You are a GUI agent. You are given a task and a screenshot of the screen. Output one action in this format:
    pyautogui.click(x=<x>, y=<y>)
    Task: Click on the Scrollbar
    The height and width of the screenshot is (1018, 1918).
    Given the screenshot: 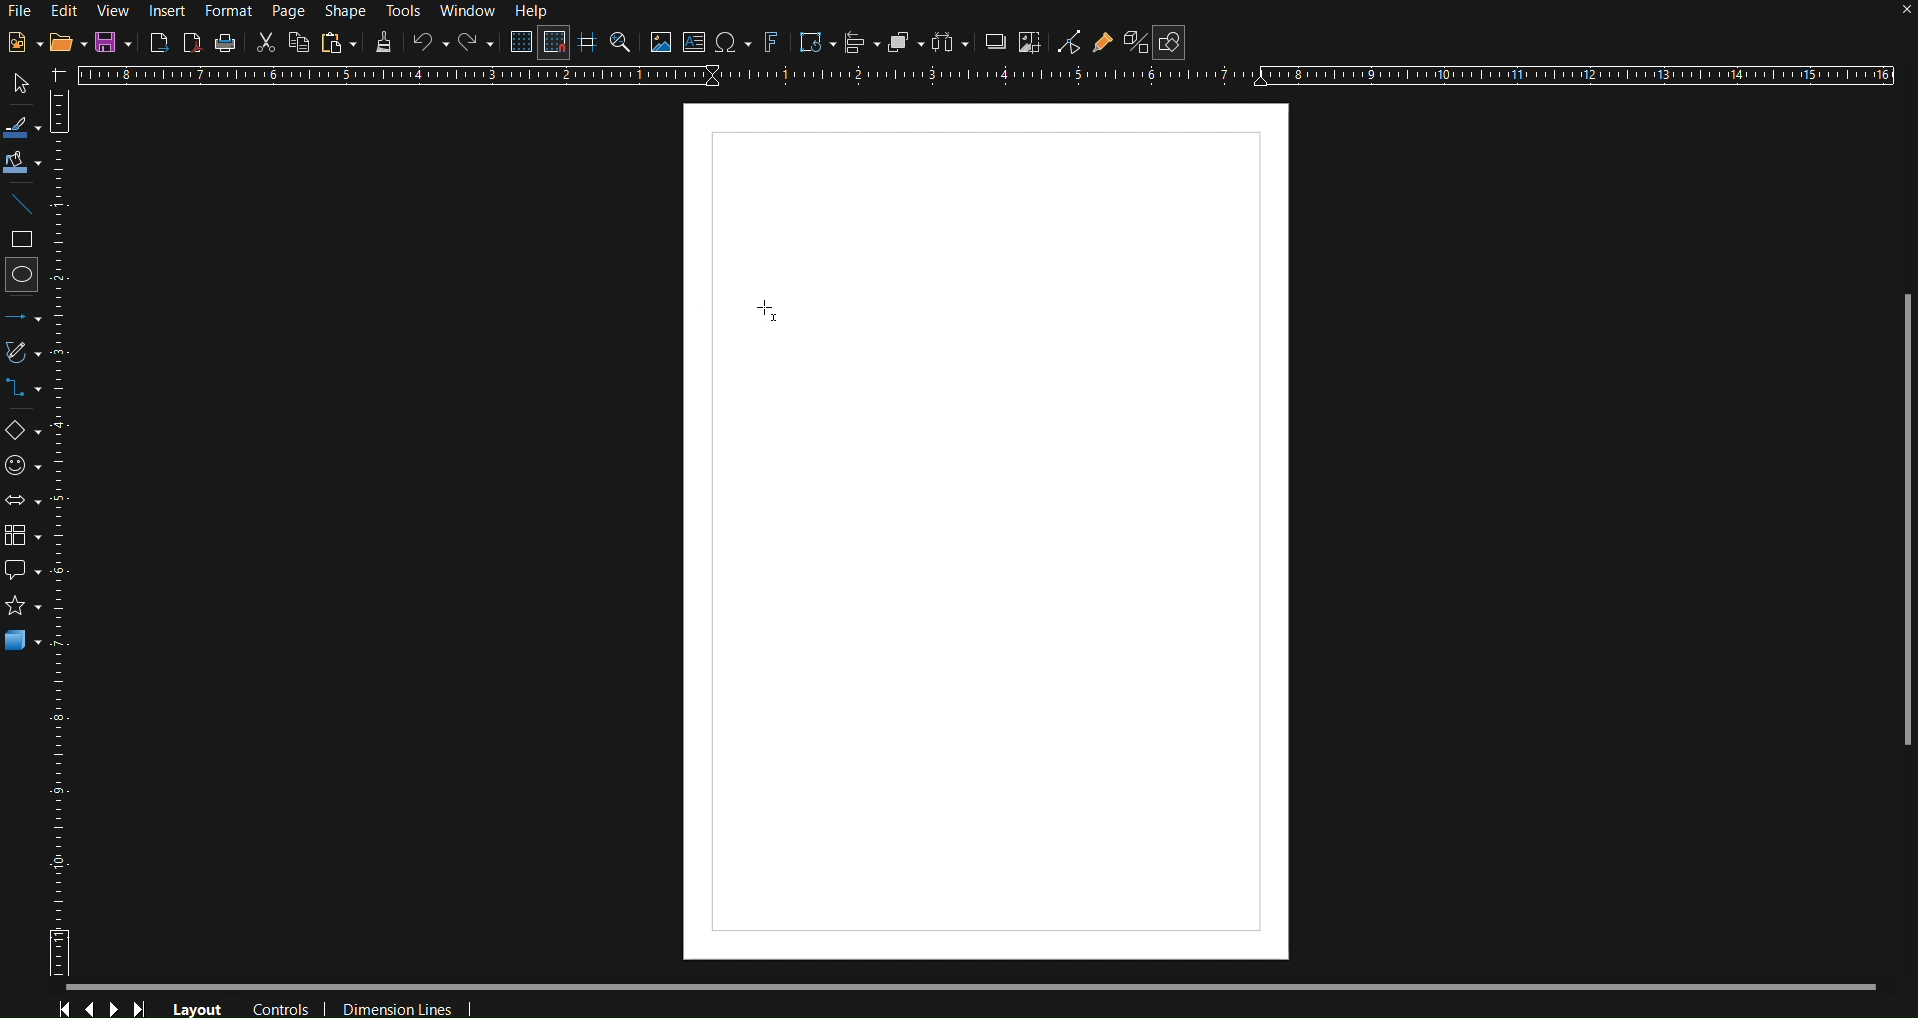 What is the action you would take?
    pyautogui.click(x=990, y=985)
    